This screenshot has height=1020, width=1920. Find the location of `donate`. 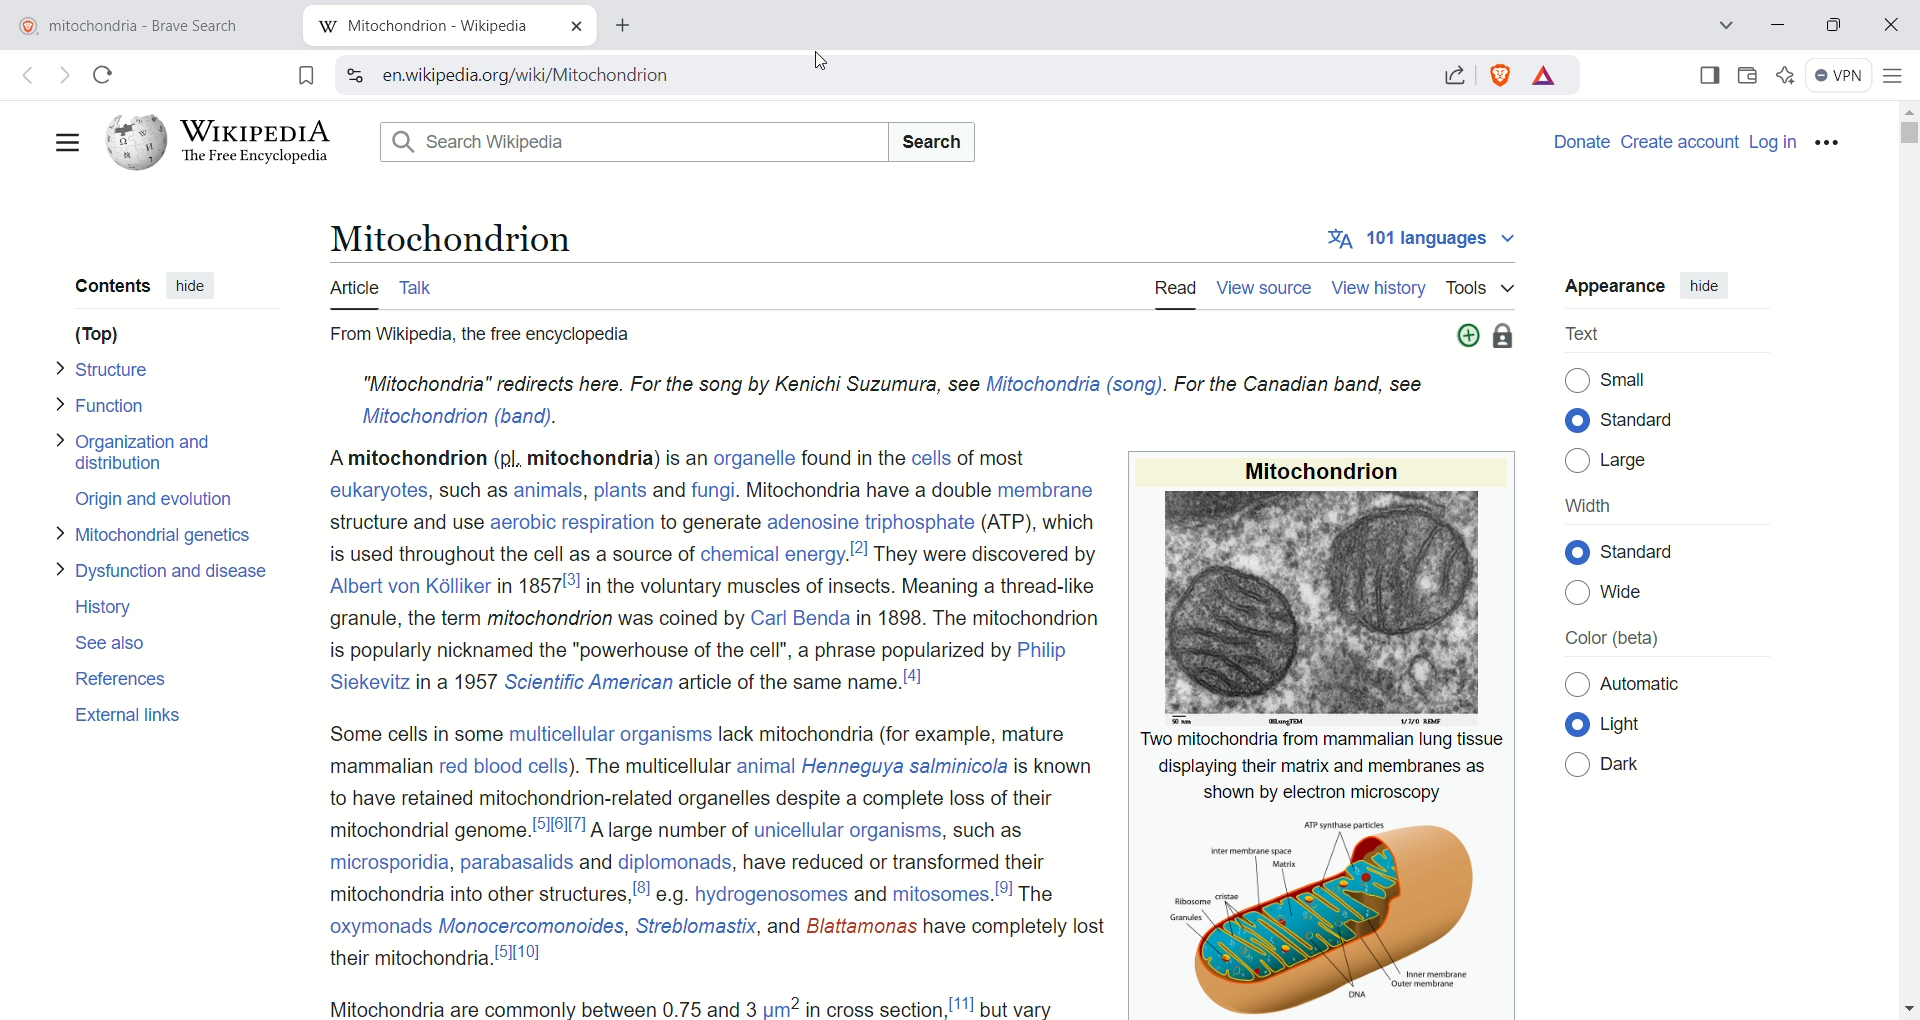

donate is located at coordinates (1583, 141).